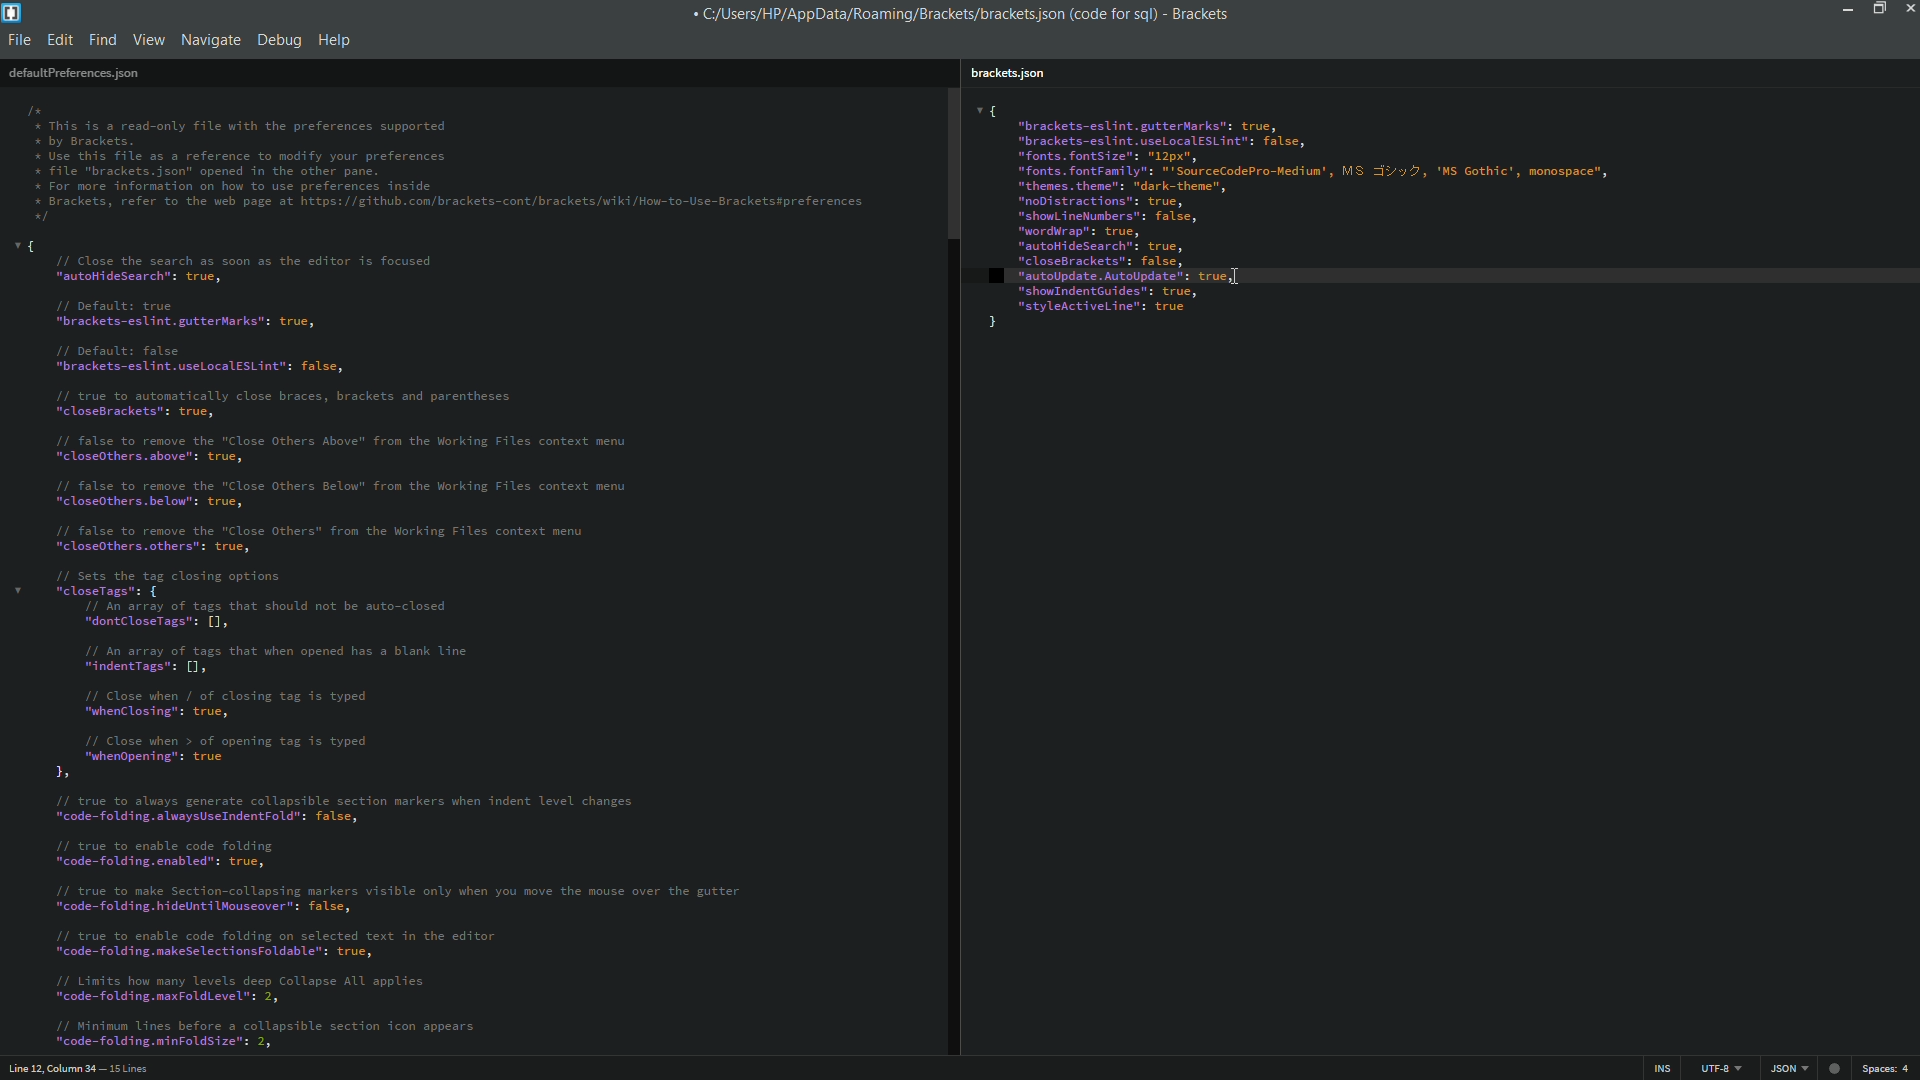 This screenshot has height=1080, width=1920. Describe the element at coordinates (1433, 222) in the screenshot. I see `vi
"brackets-eslint. gutterMarks": true,
“brackets-eslint.useLocalESLint": false,
“fonts. fontSize": "12px",
“fonts. fontFamily": "'SourceCodePro-Hediun', MS Tfi/y%, 'MS Gothic’, monospace",
“themes. theme": "dark-thene",
“noDistractions": true,
“showLineNunbers": false,
"wordWrap": true,
“autoHideSearch: true,
“closeBrackets": false,
“autoUpdate. AutoUpdate": true,
“showIndentGuides: true,
“styleActiveLine": true

3` at that location.